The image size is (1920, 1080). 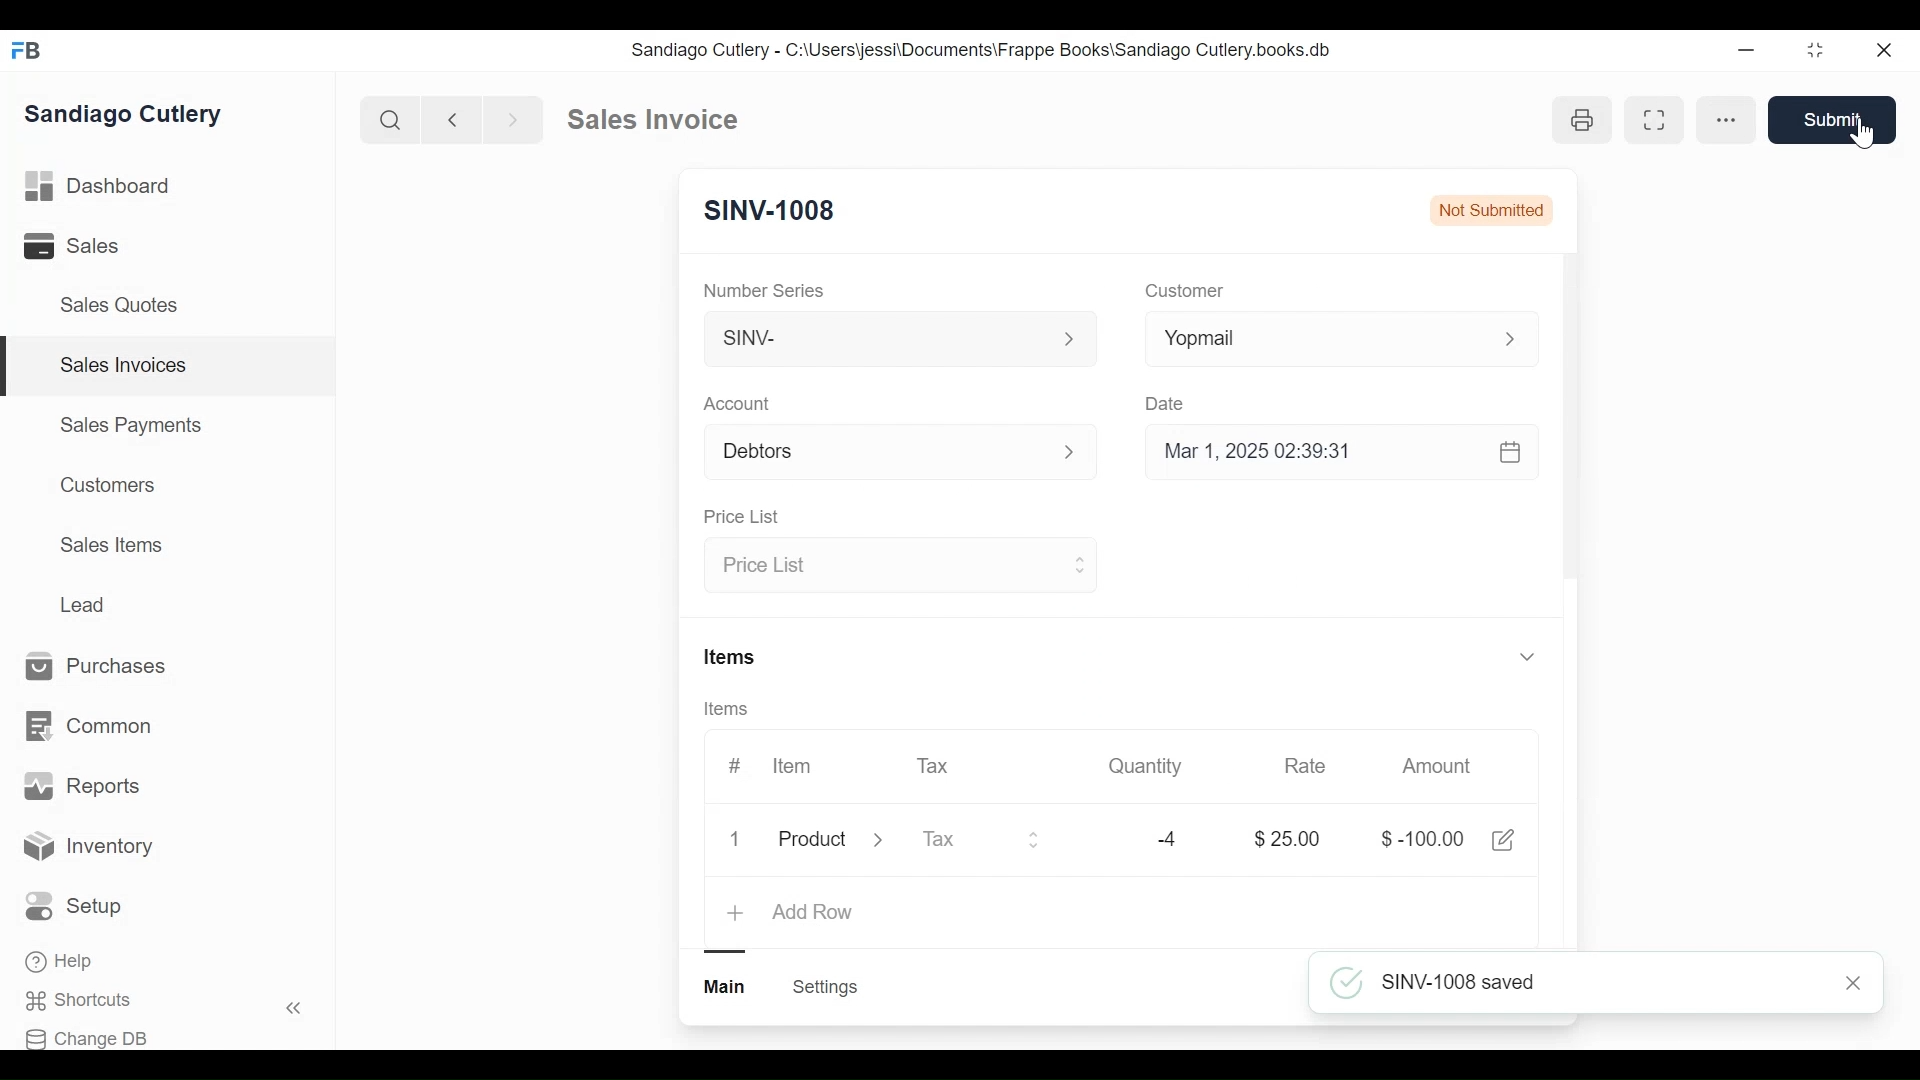 What do you see at coordinates (1573, 418) in the screenshot?
I see `Vertical scrollbar` at bounding box center [1573, 418].